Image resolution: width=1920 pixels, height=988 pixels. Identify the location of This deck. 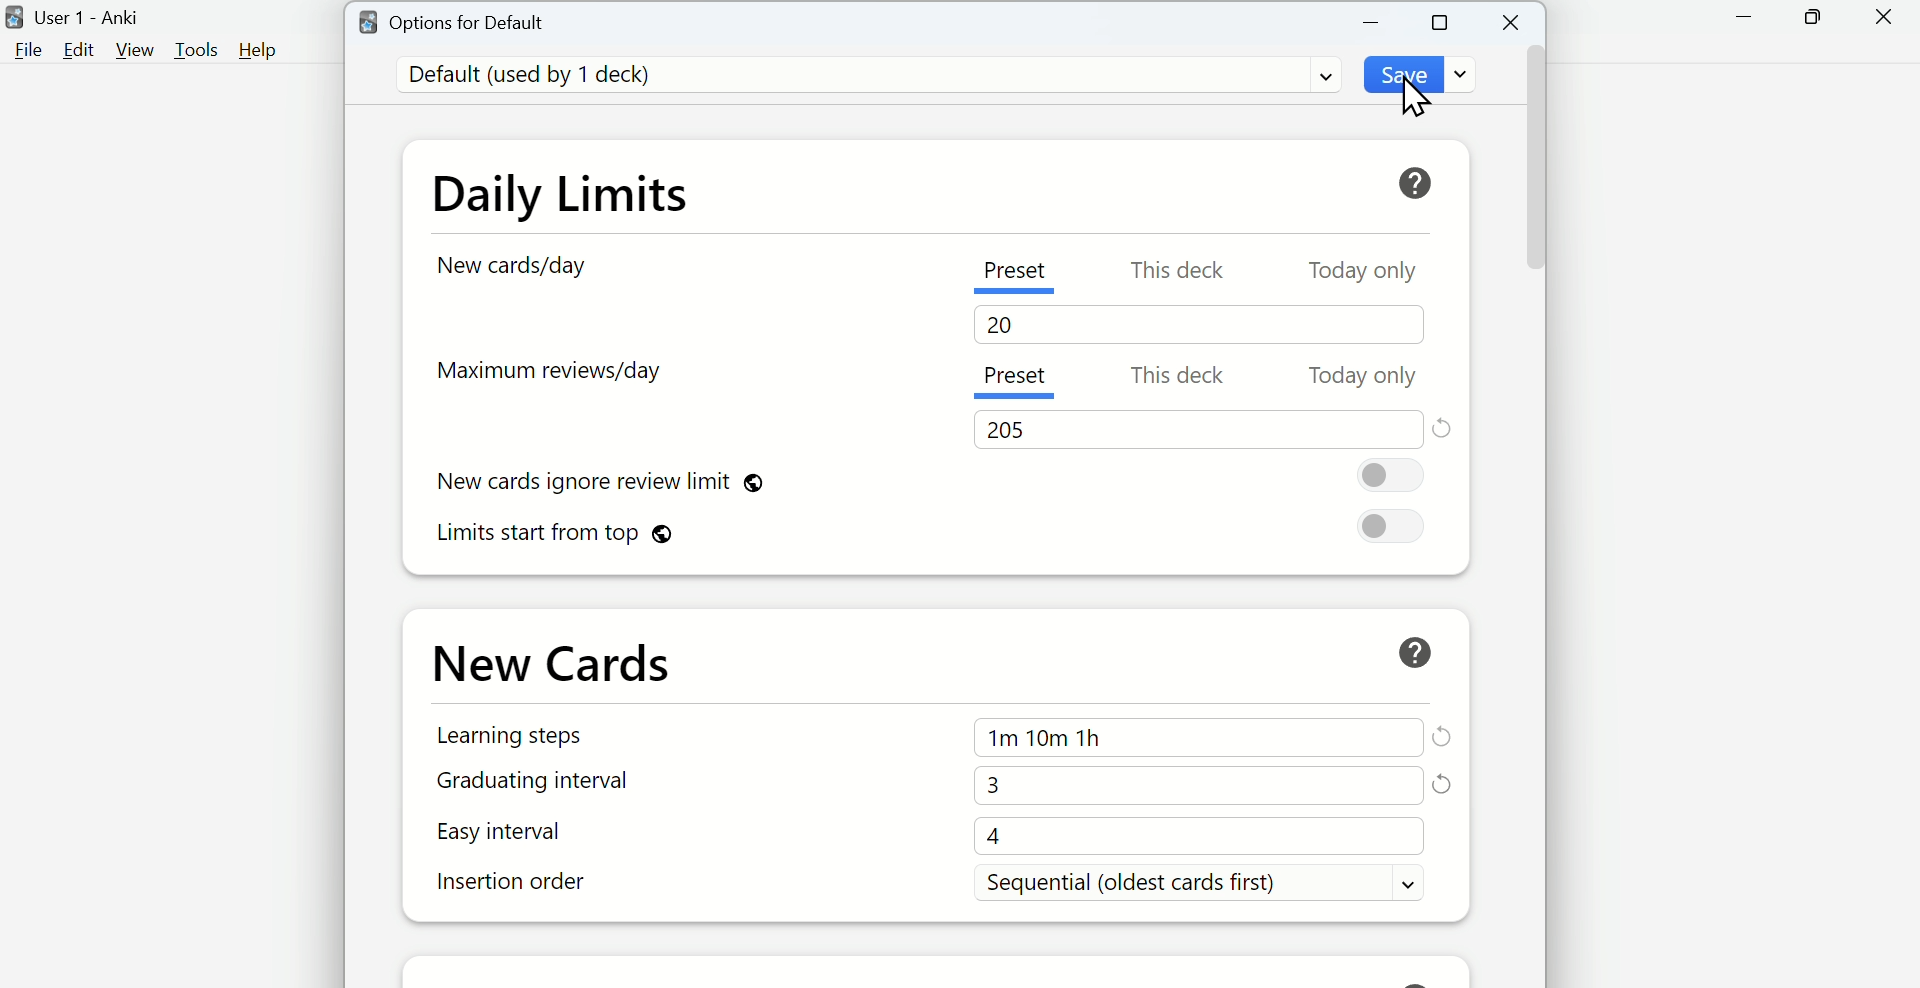
(1174, 378).